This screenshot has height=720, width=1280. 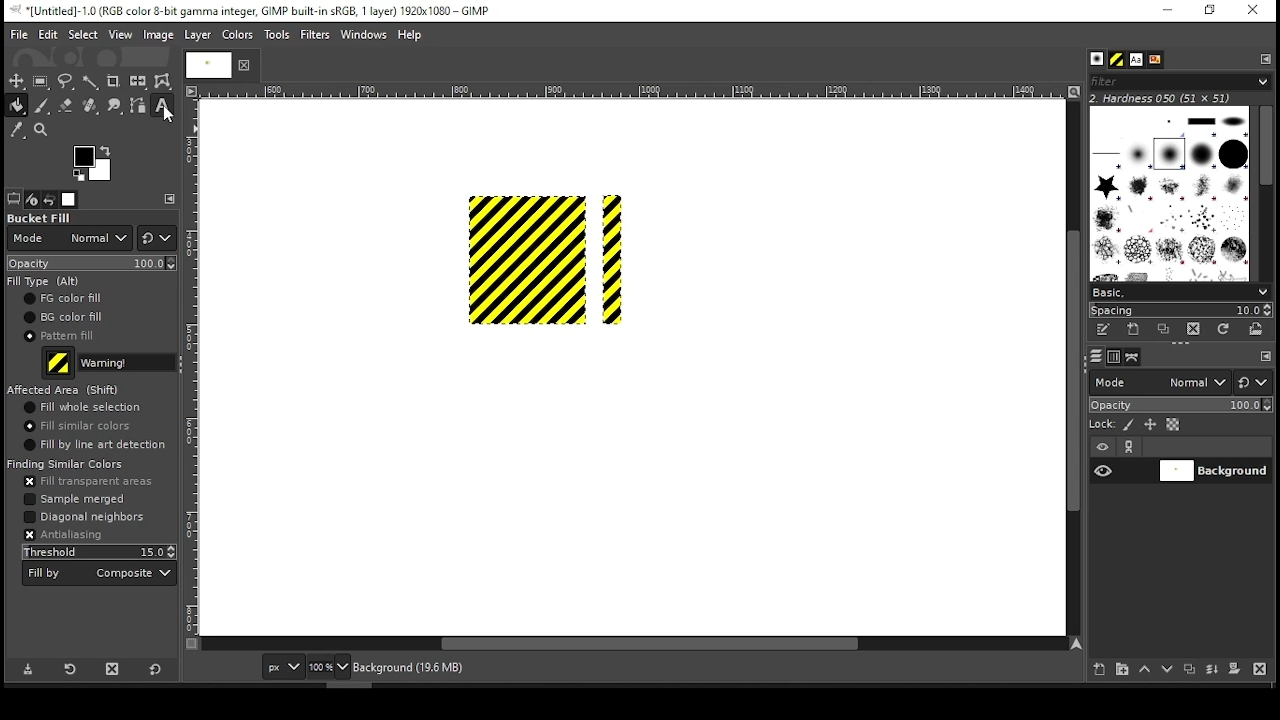 I want to click on view, so click(x=121, y=36).